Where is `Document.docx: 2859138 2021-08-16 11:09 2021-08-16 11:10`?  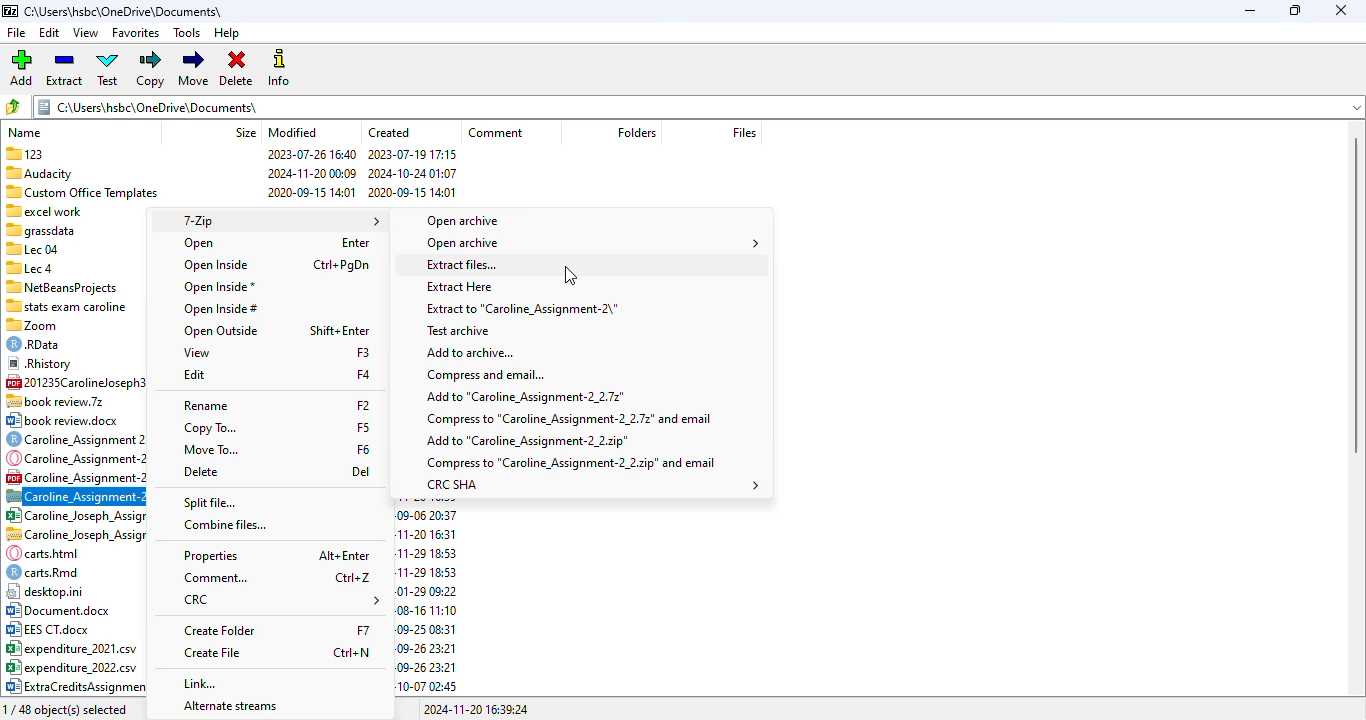 Document.docx: 2859138 2021-08-16 11:09 2021-08-16 11:10 is located at coordinates (73, 611).